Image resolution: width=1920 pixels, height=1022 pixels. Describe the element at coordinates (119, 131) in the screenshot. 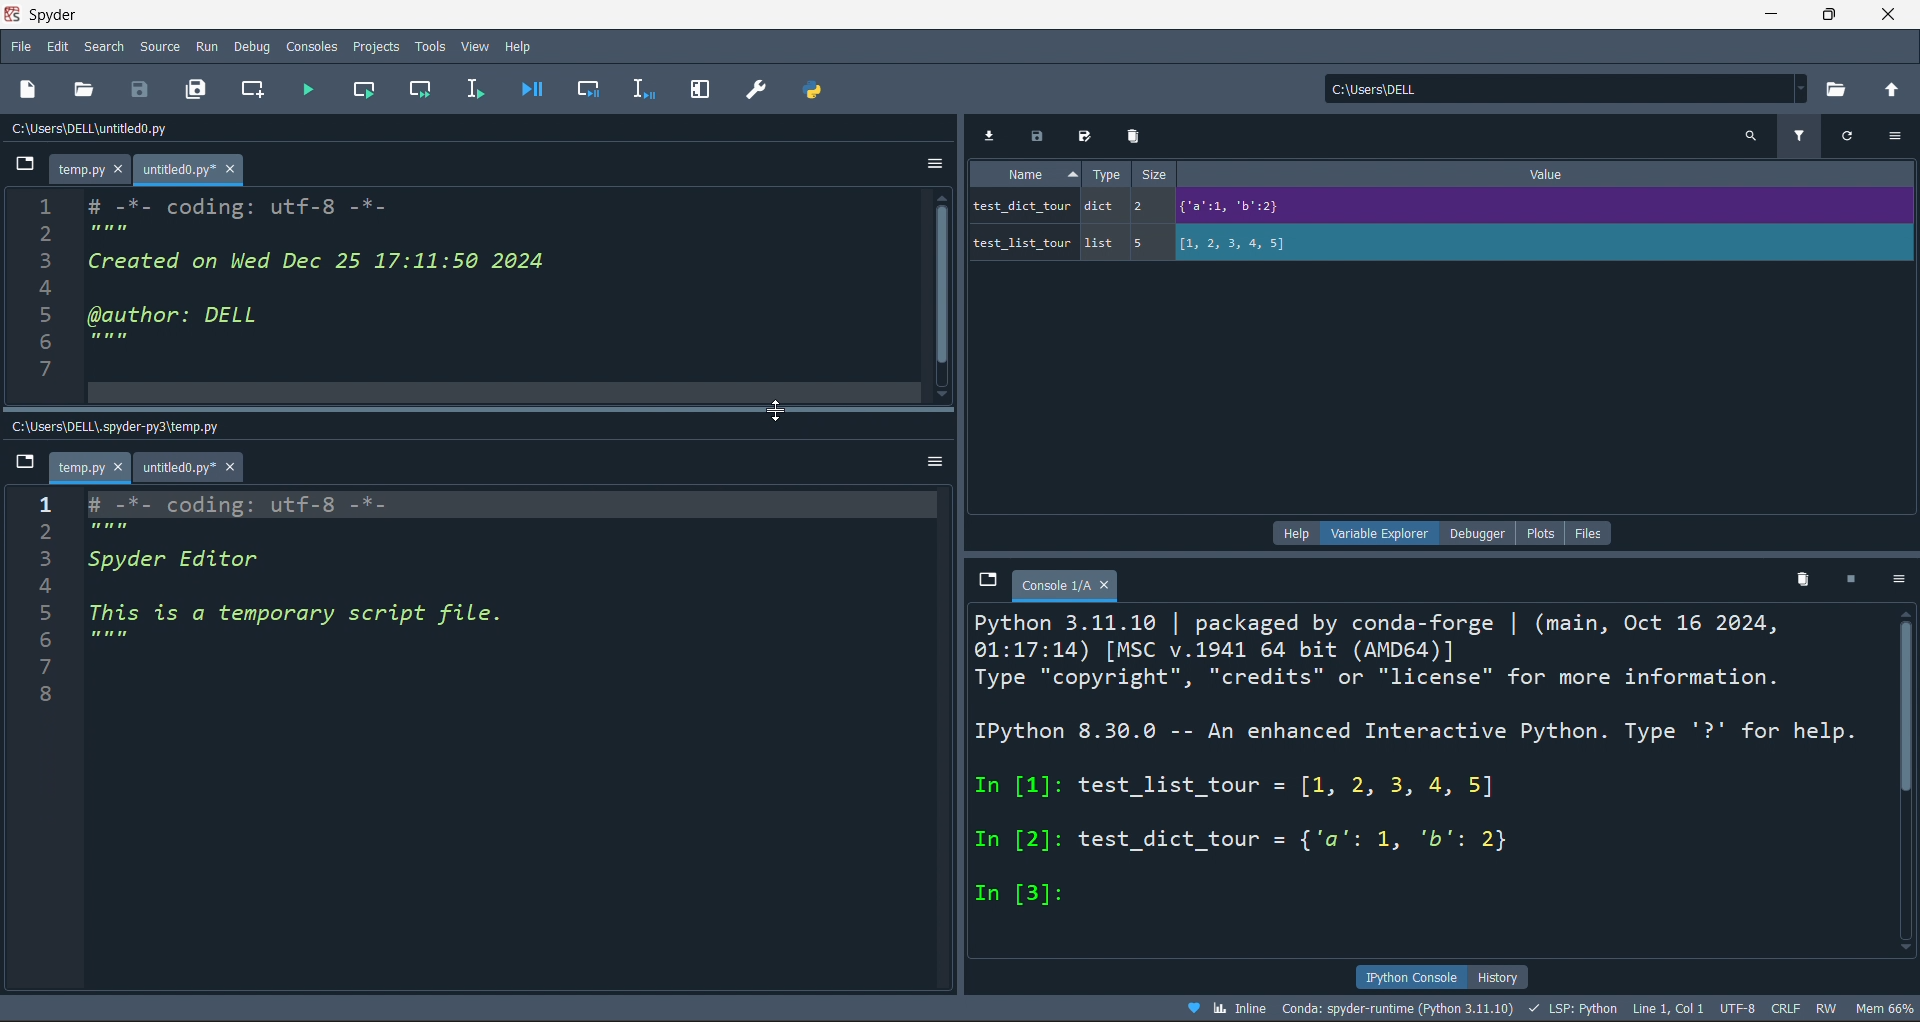

I see `C:\User|DELL\utitled0.py` at that location.